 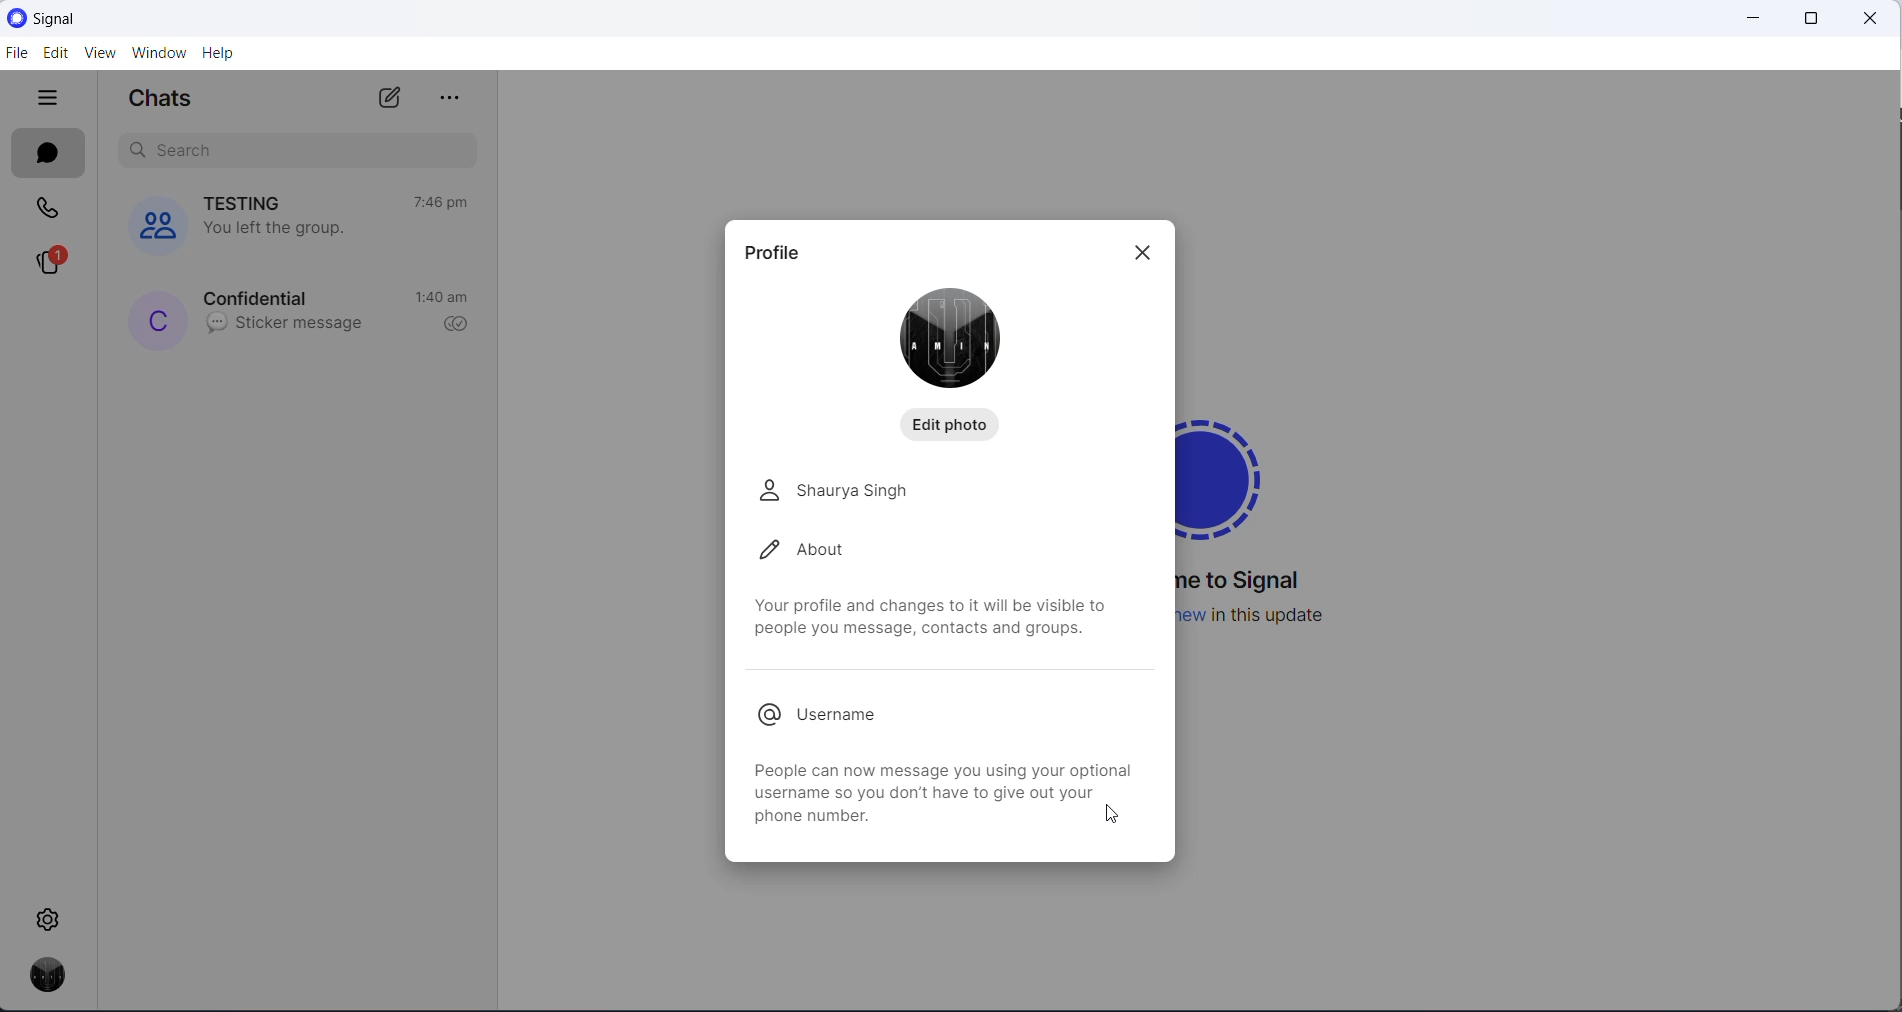 What do you see at coordinates (767, 490) in the screenshot?
I see `person icon` at bounding box center [767, 490].